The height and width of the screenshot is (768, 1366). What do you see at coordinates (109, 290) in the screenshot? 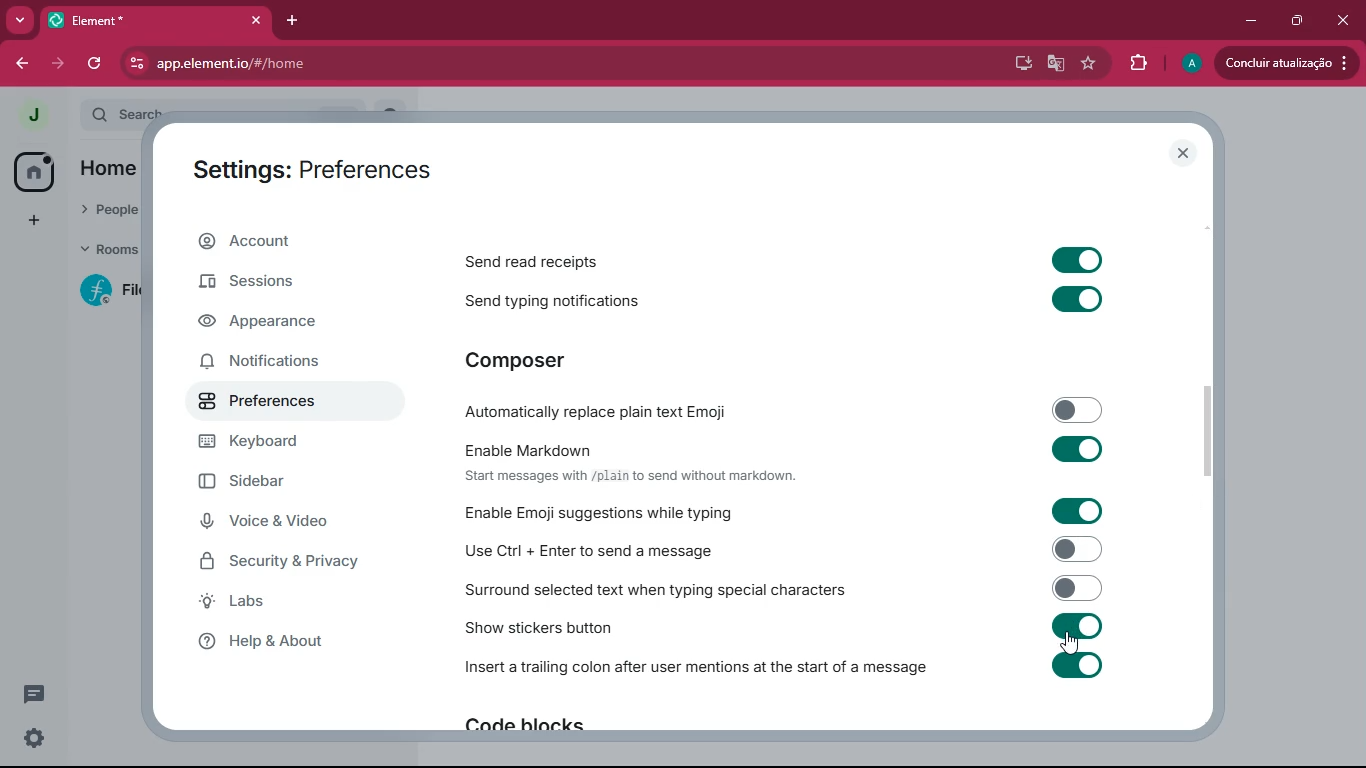
I see `filecoin lotus implementation` at bounding box center [109, 290].